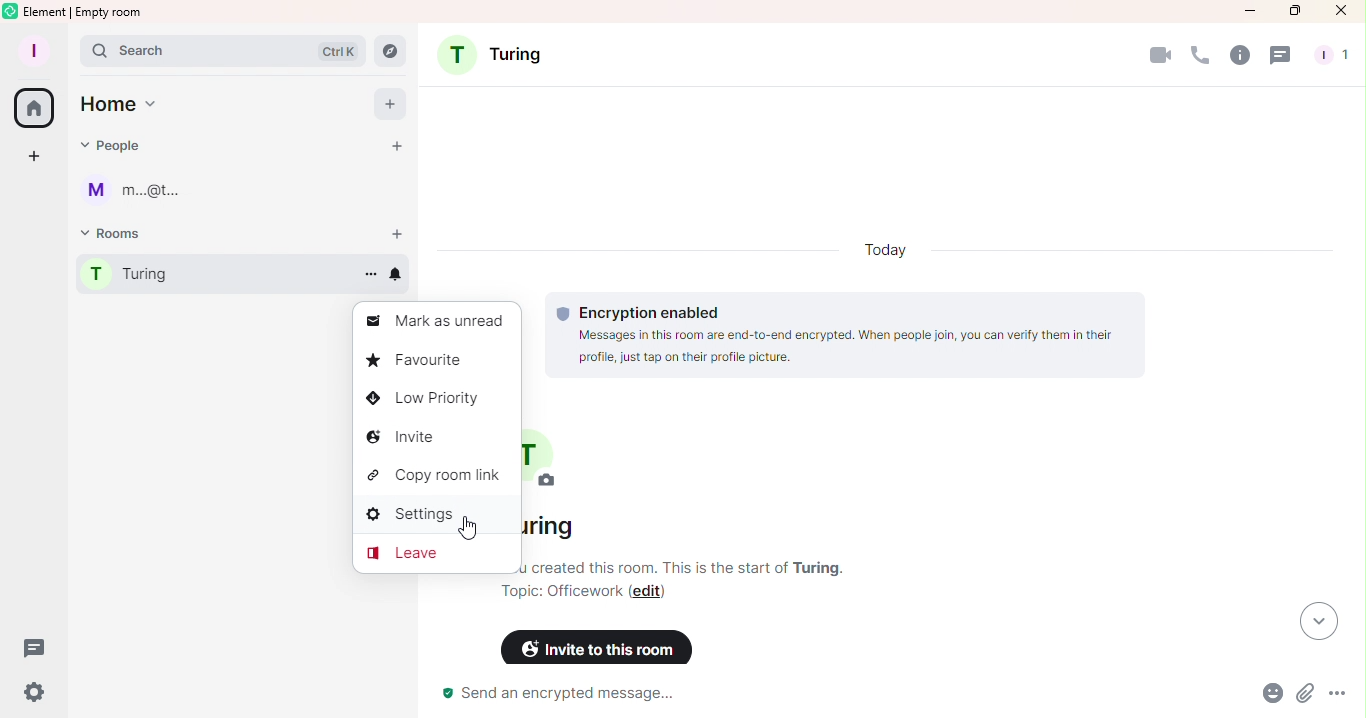 This screenshot has width=1366, height=718. I want to click on Room options , so click(370, 271).